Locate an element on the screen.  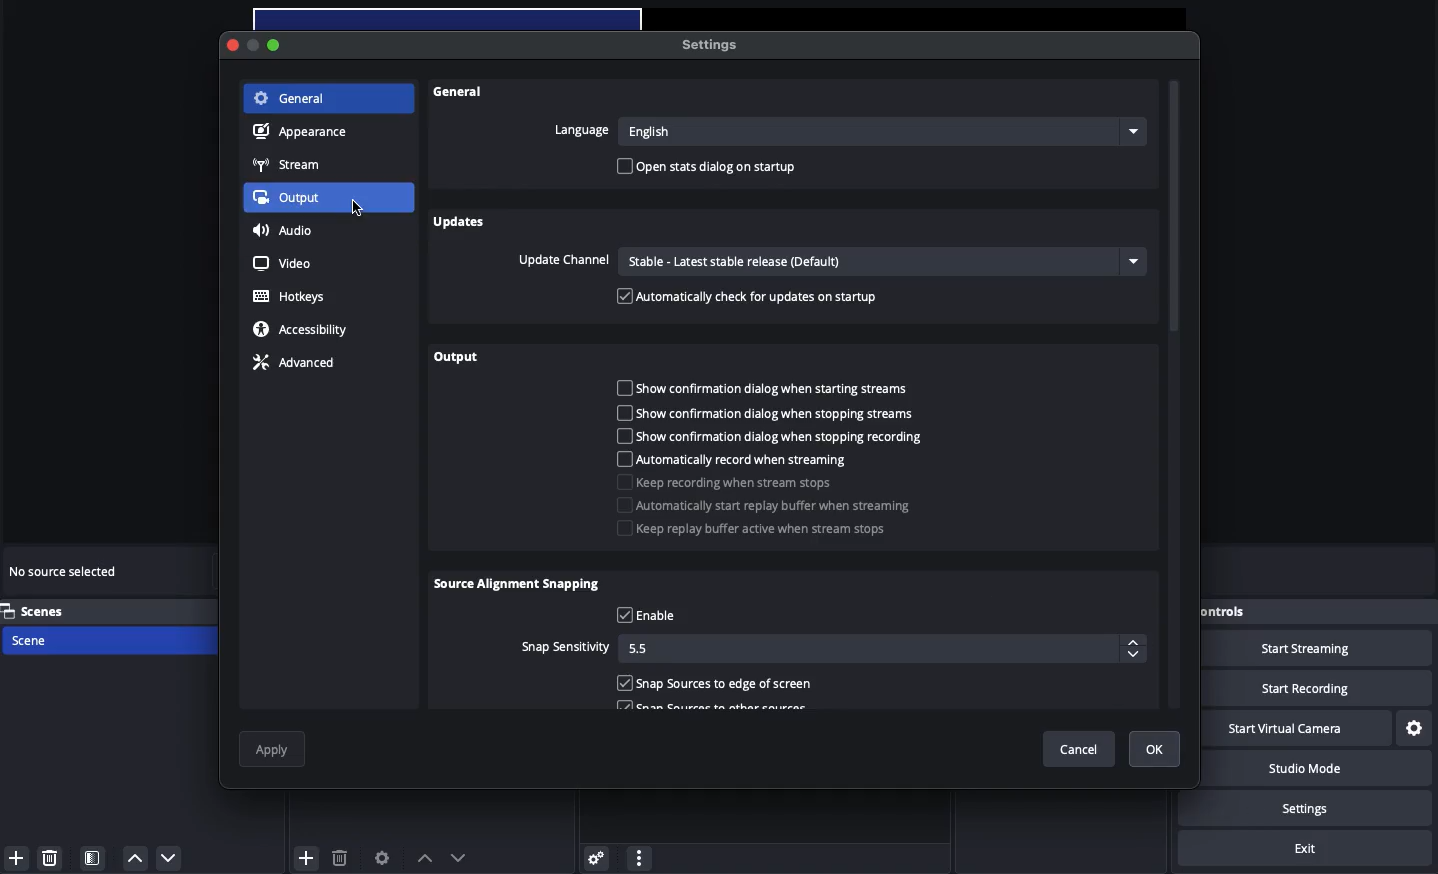
Cursor is located at coordinates (363, 211).